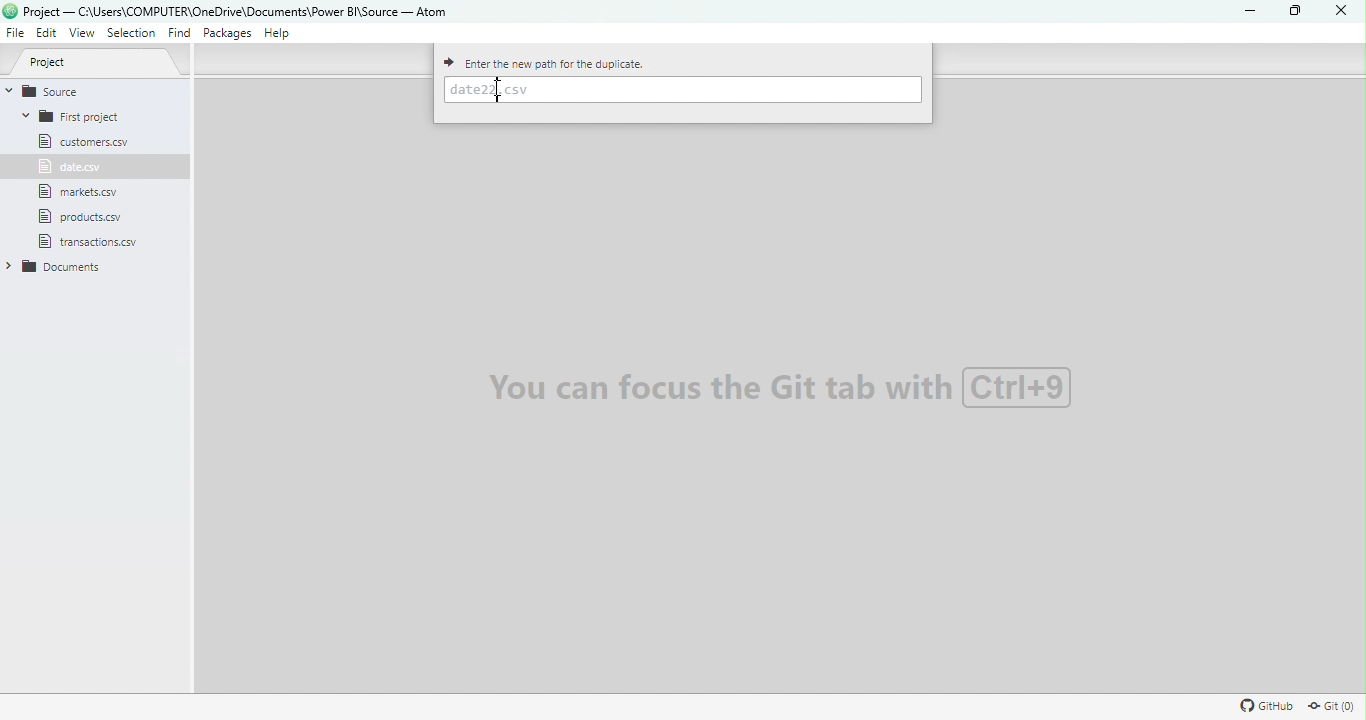 The image size is (1366, 720). Describe the element at coordinates (781, 384) in the screenshot. I see `Watermark` at that location.